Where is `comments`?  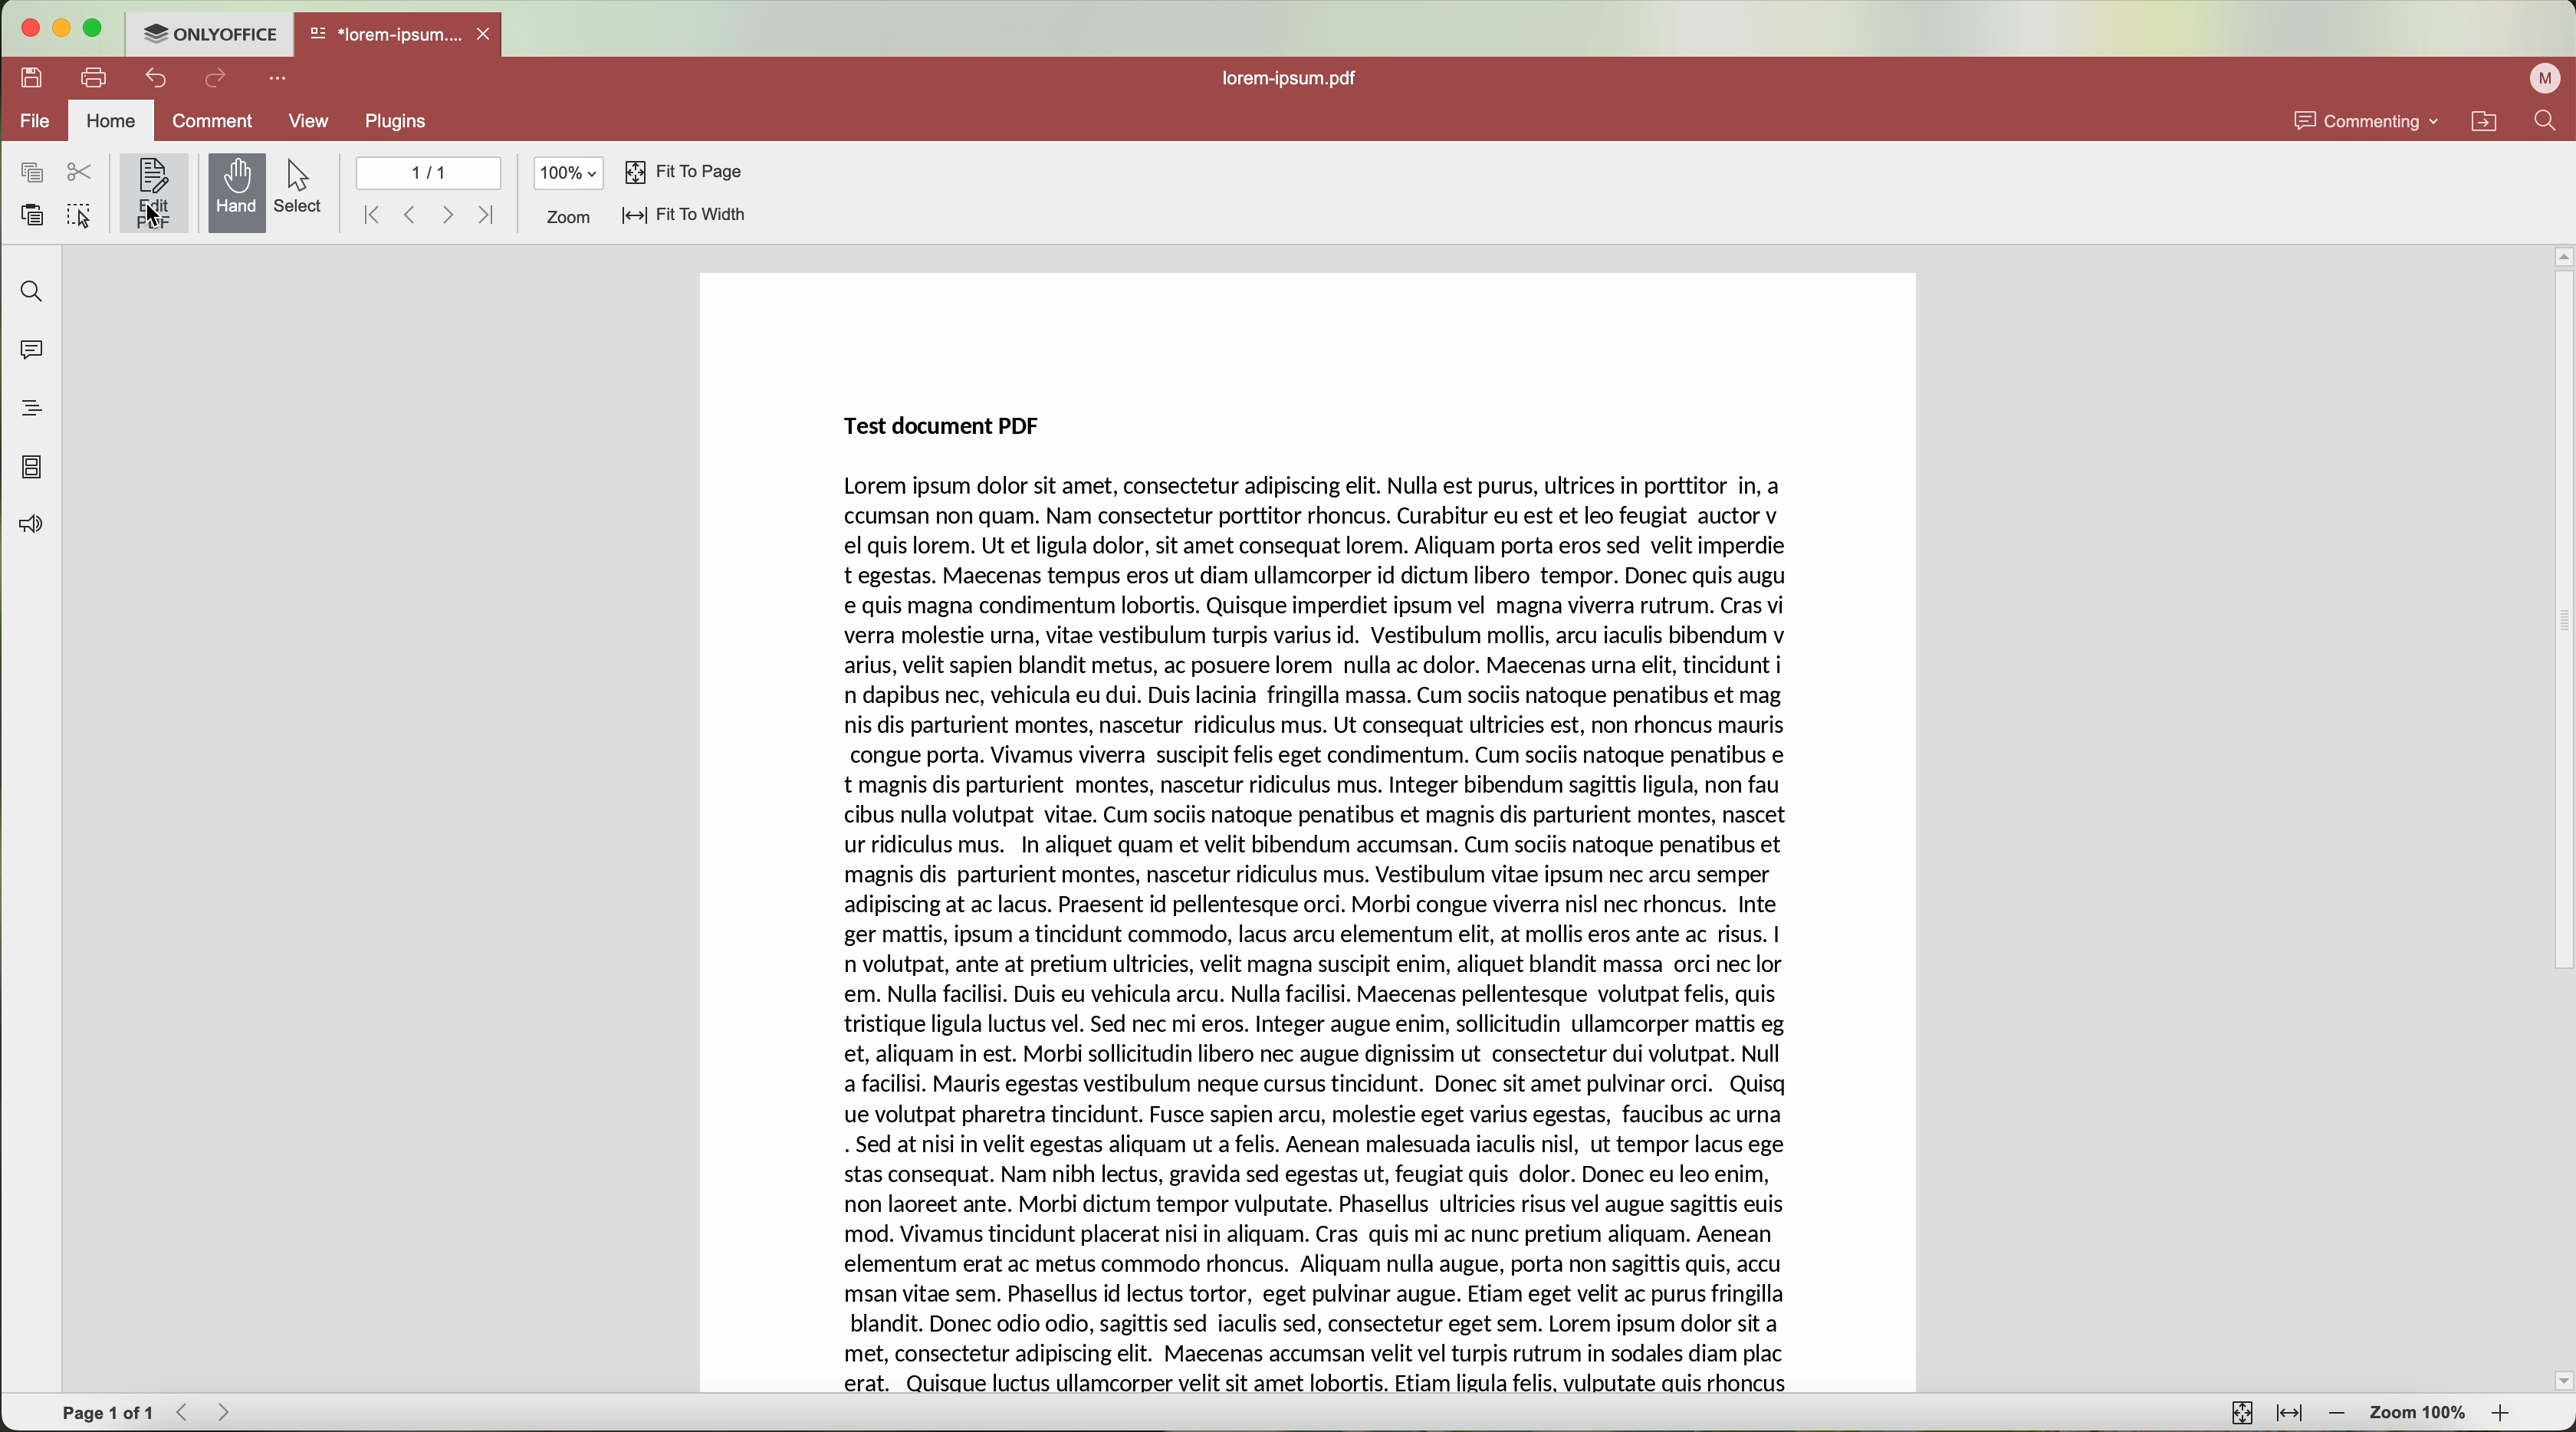 comments is located at coordinates (30, 354).